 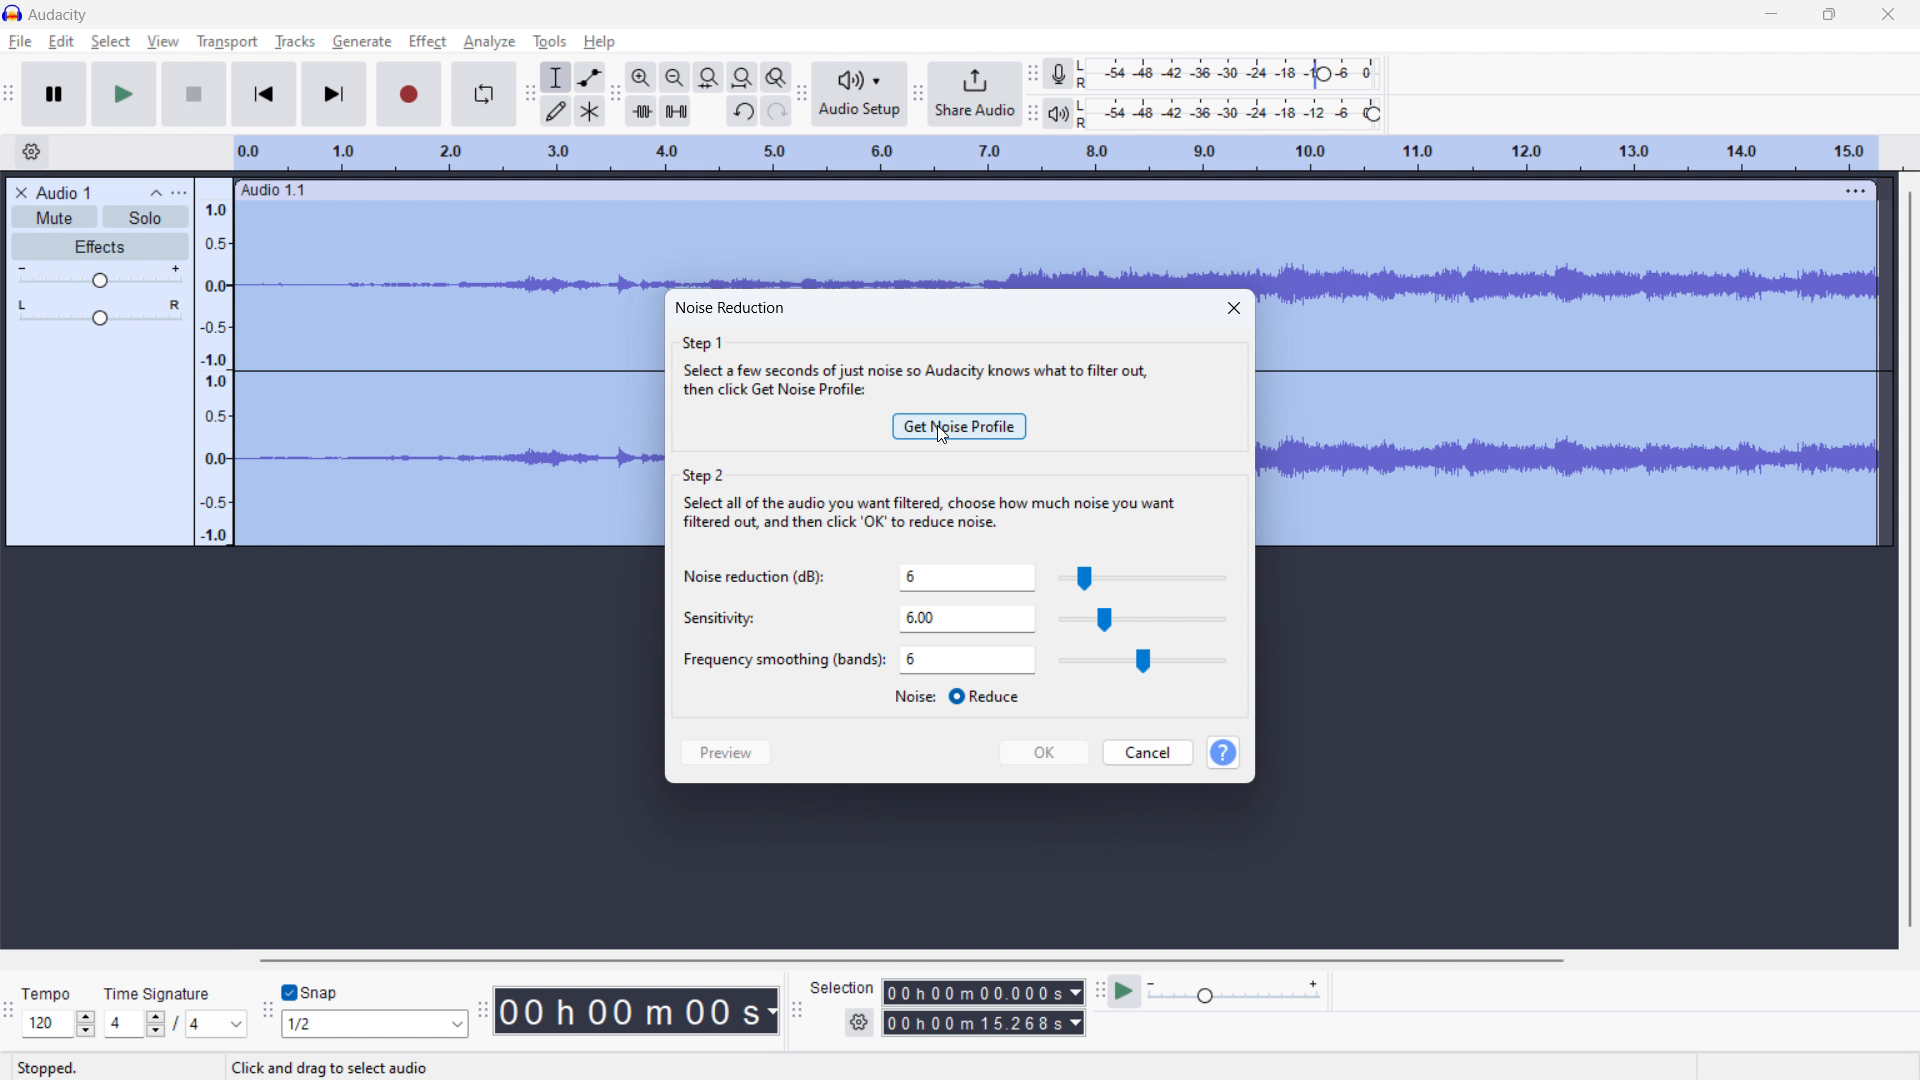 I want to click on view menu, so click(x=181, y=193).